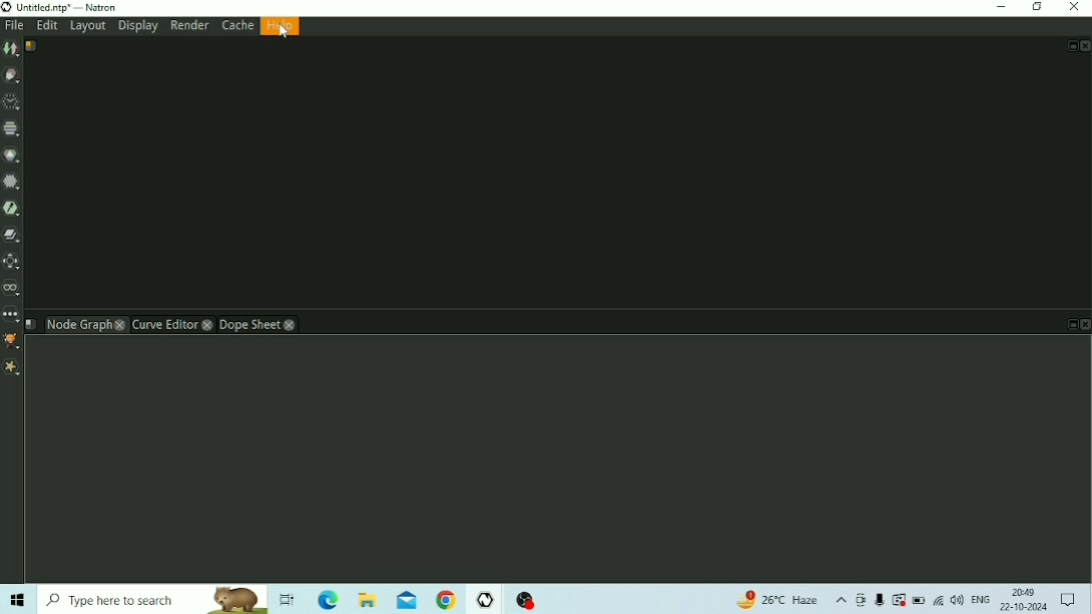  I want to click on Filter, so click(11, 182).